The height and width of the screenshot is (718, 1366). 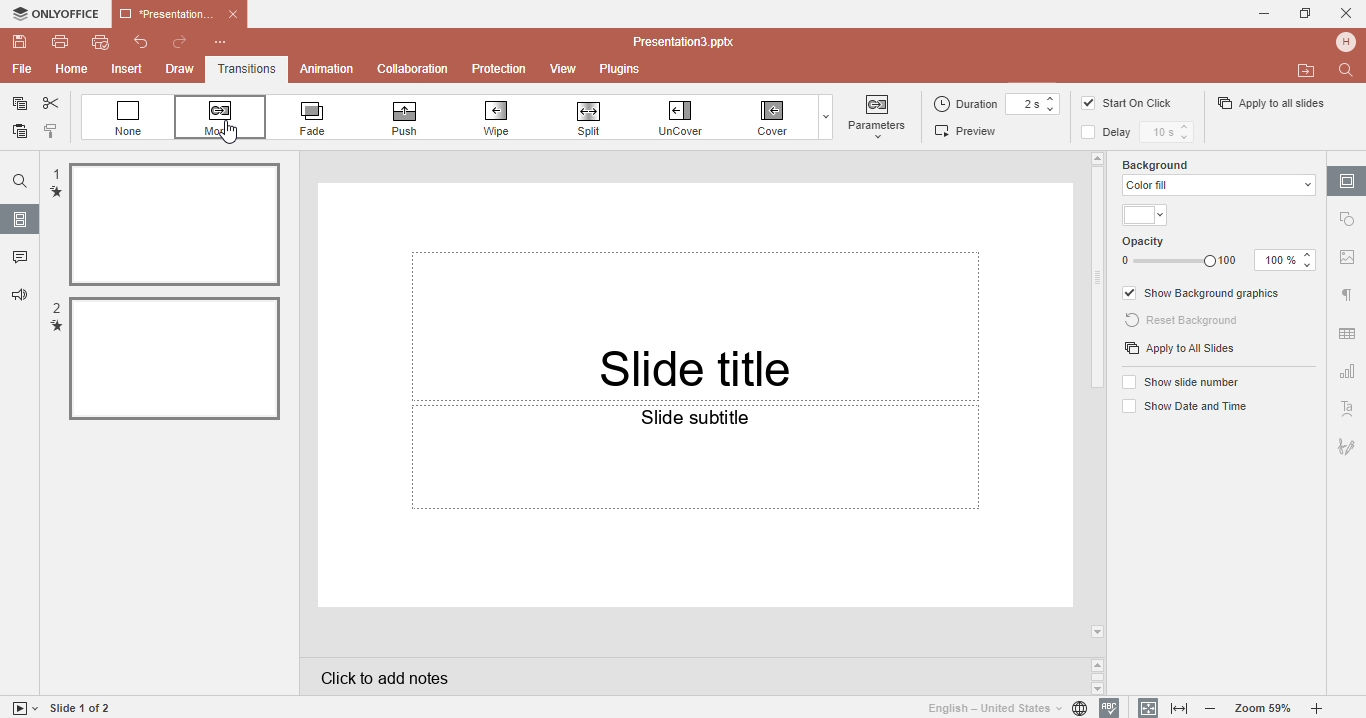 What do you see at coordinates (597, 115) in the screenshot?
I see `Spill` at bounding box center [597, 115].